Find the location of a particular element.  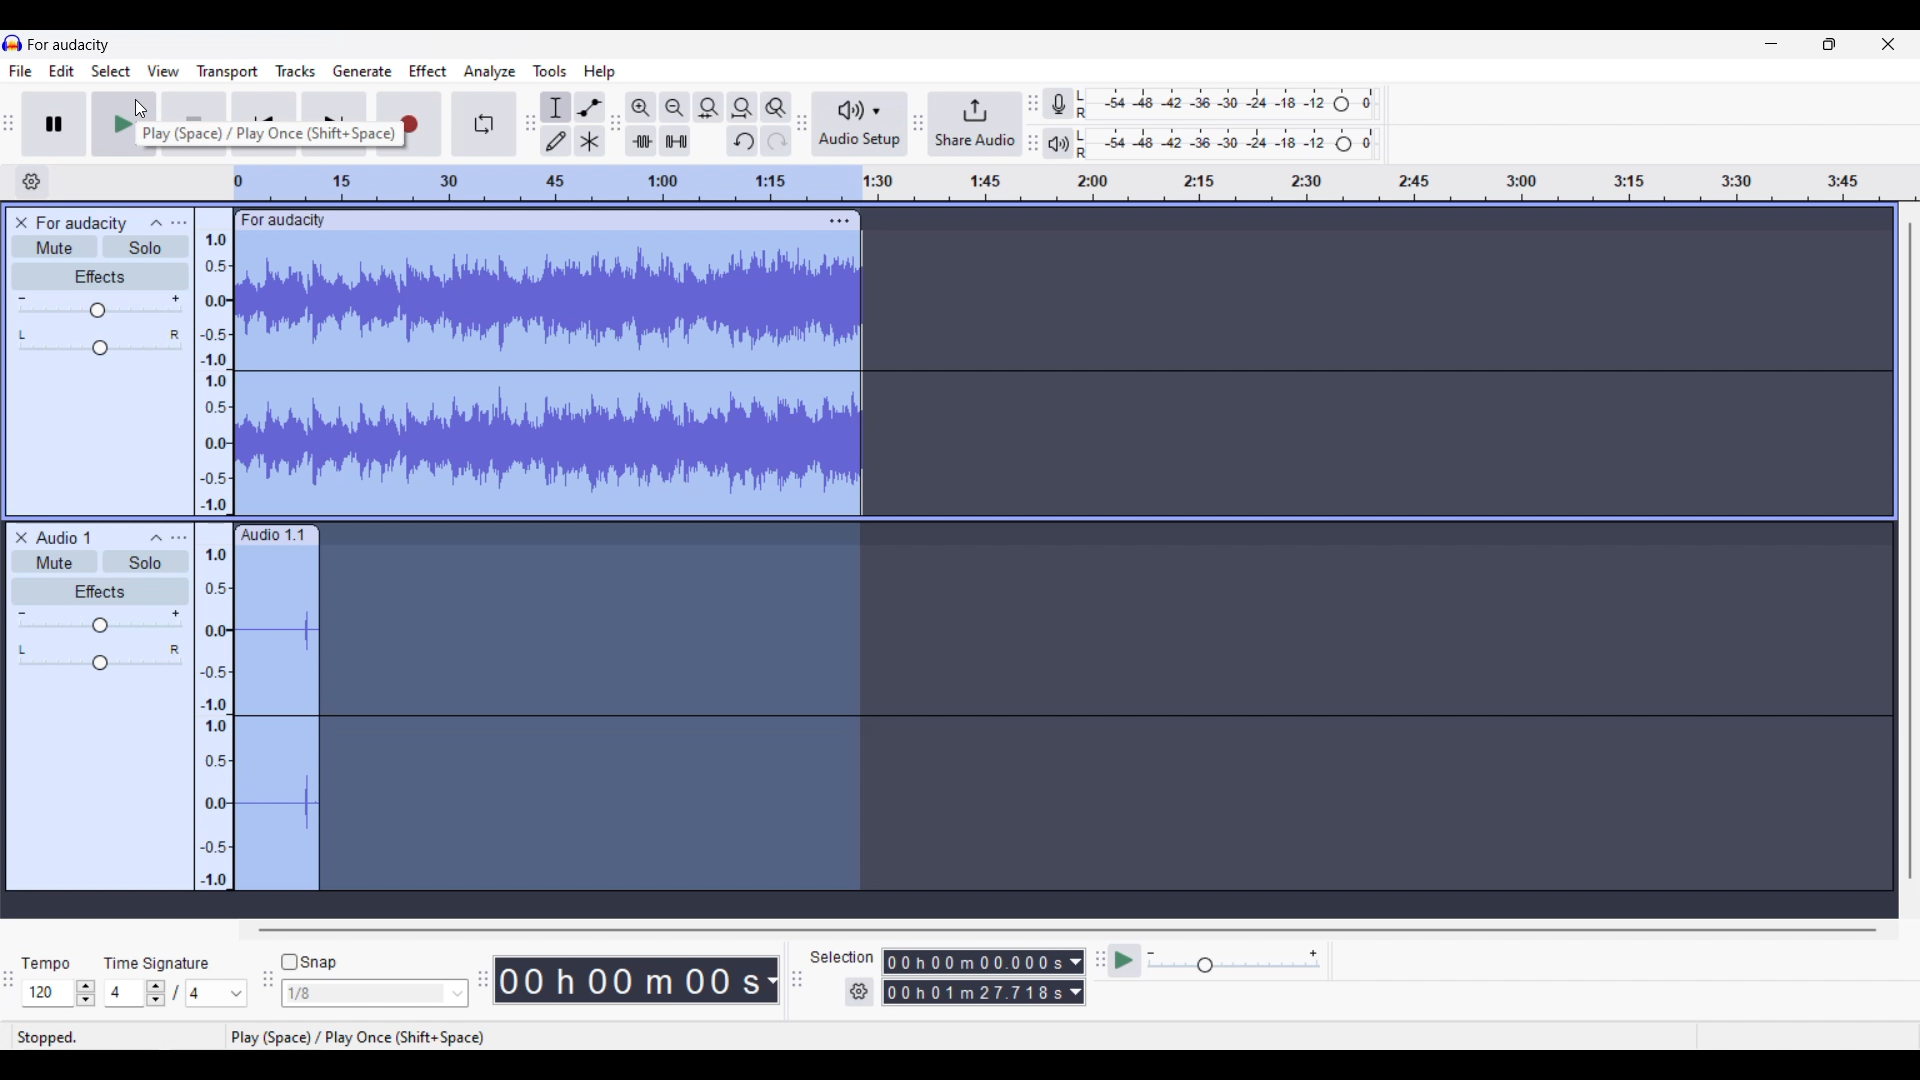

Fit project to width is located at coordinates (743, 108).